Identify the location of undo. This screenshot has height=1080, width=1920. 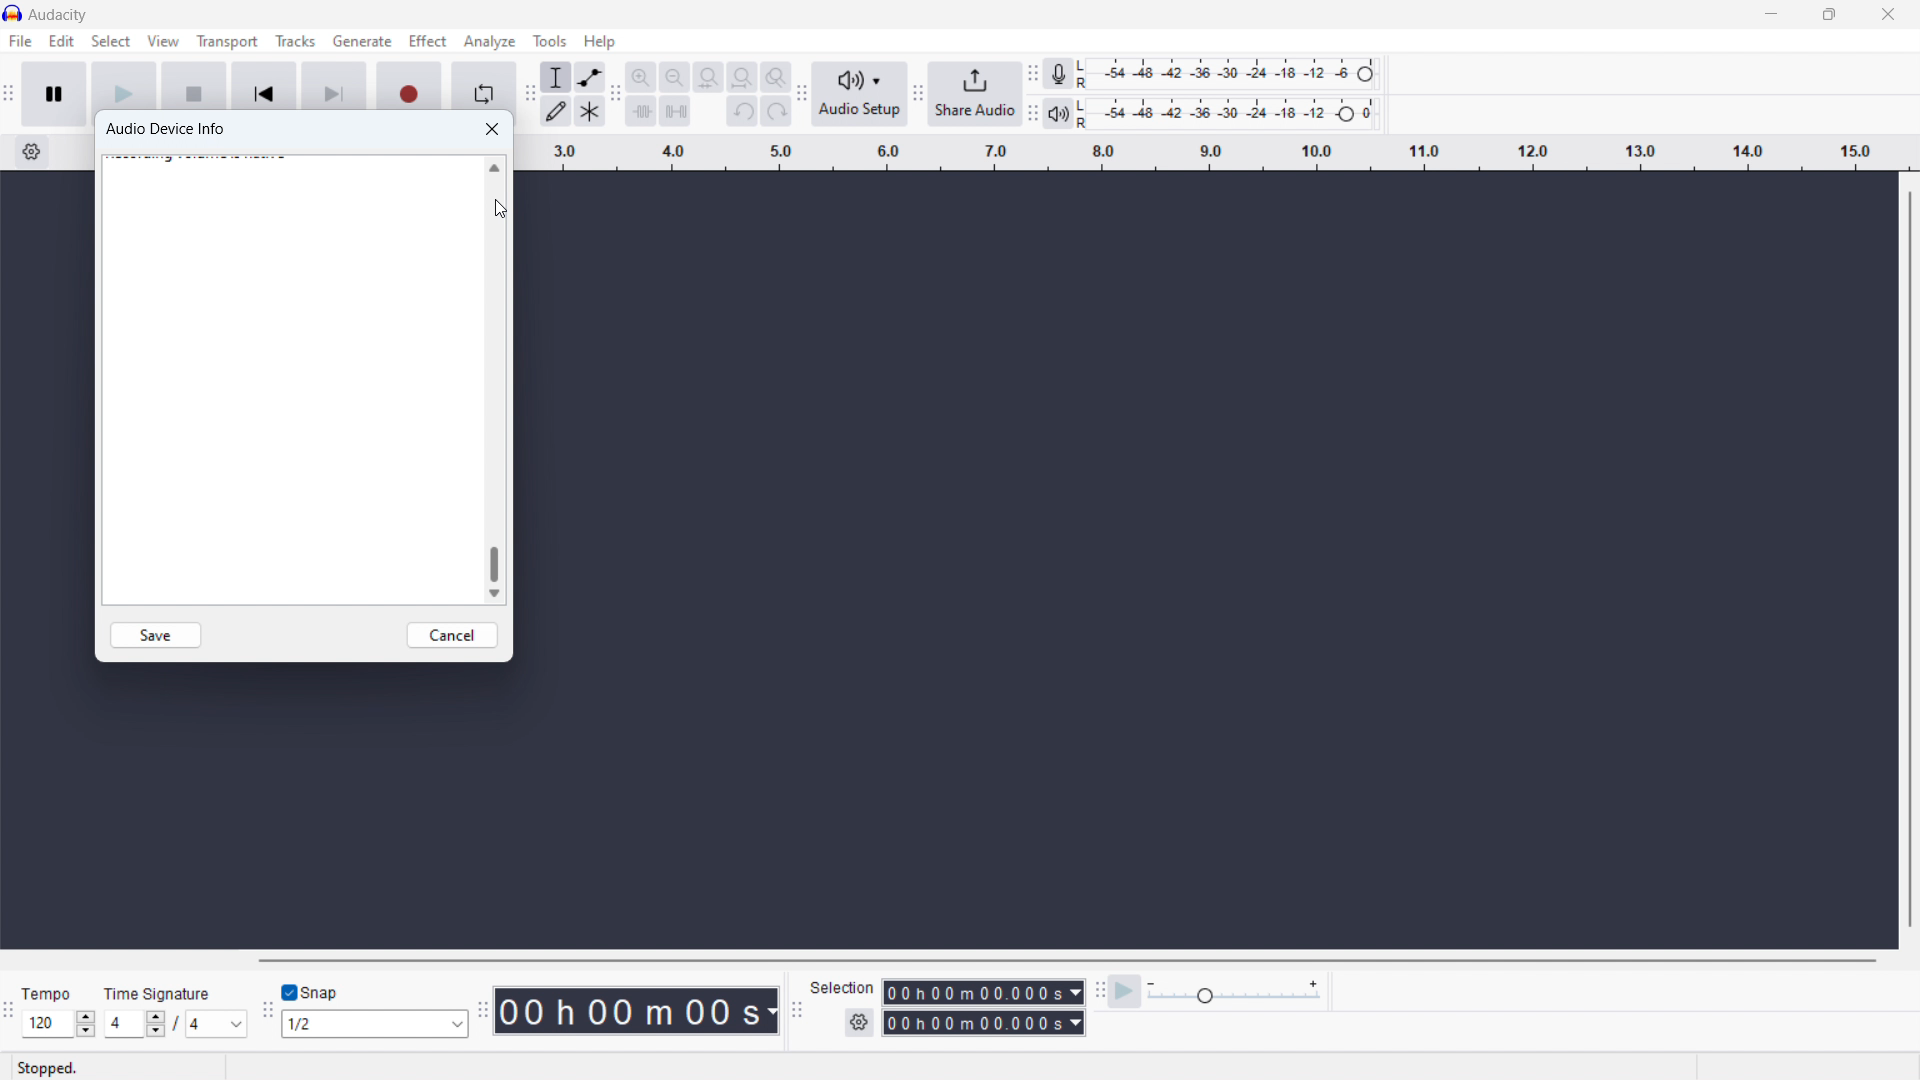
(742, 111).